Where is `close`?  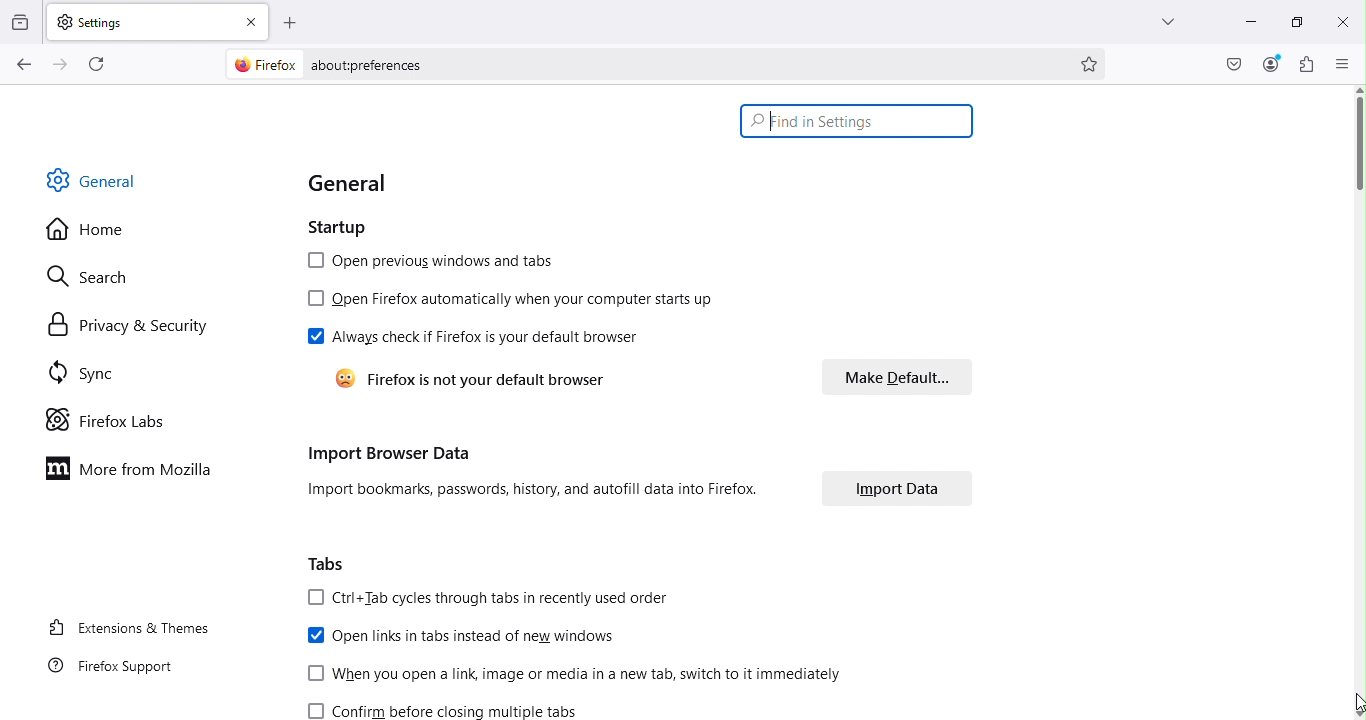 close is located at coordinates (252, 19).